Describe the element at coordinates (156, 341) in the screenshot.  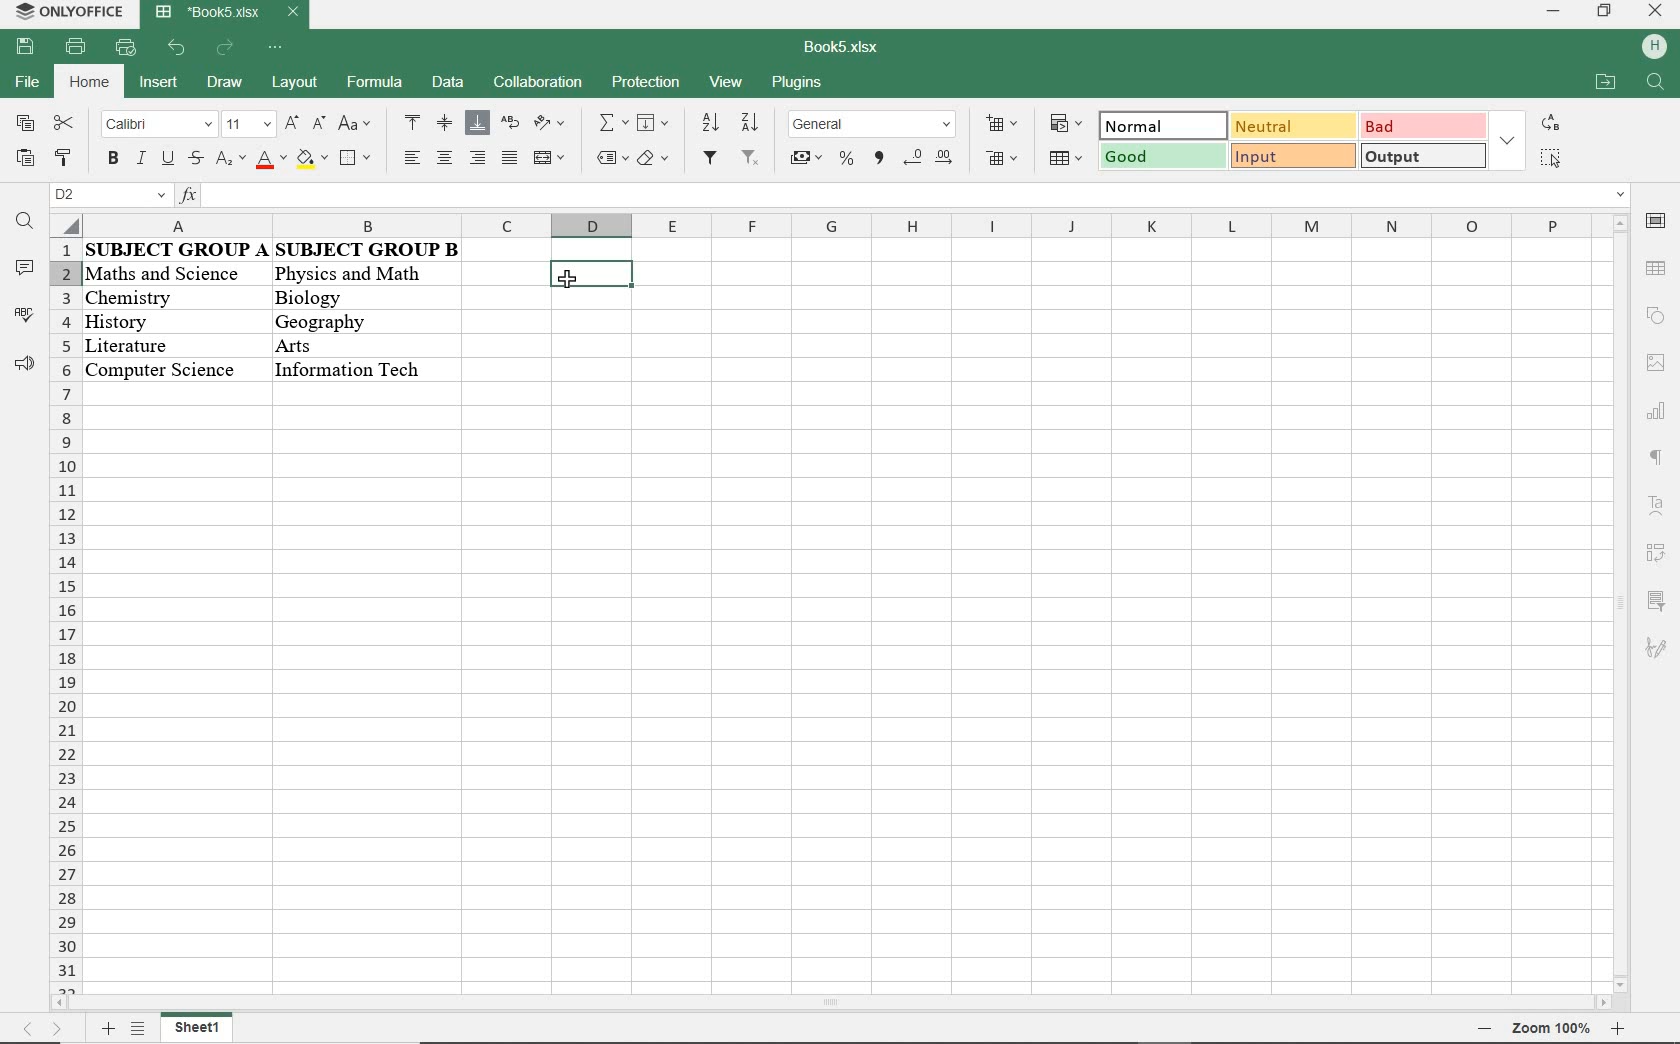
I see `literature` at that location.